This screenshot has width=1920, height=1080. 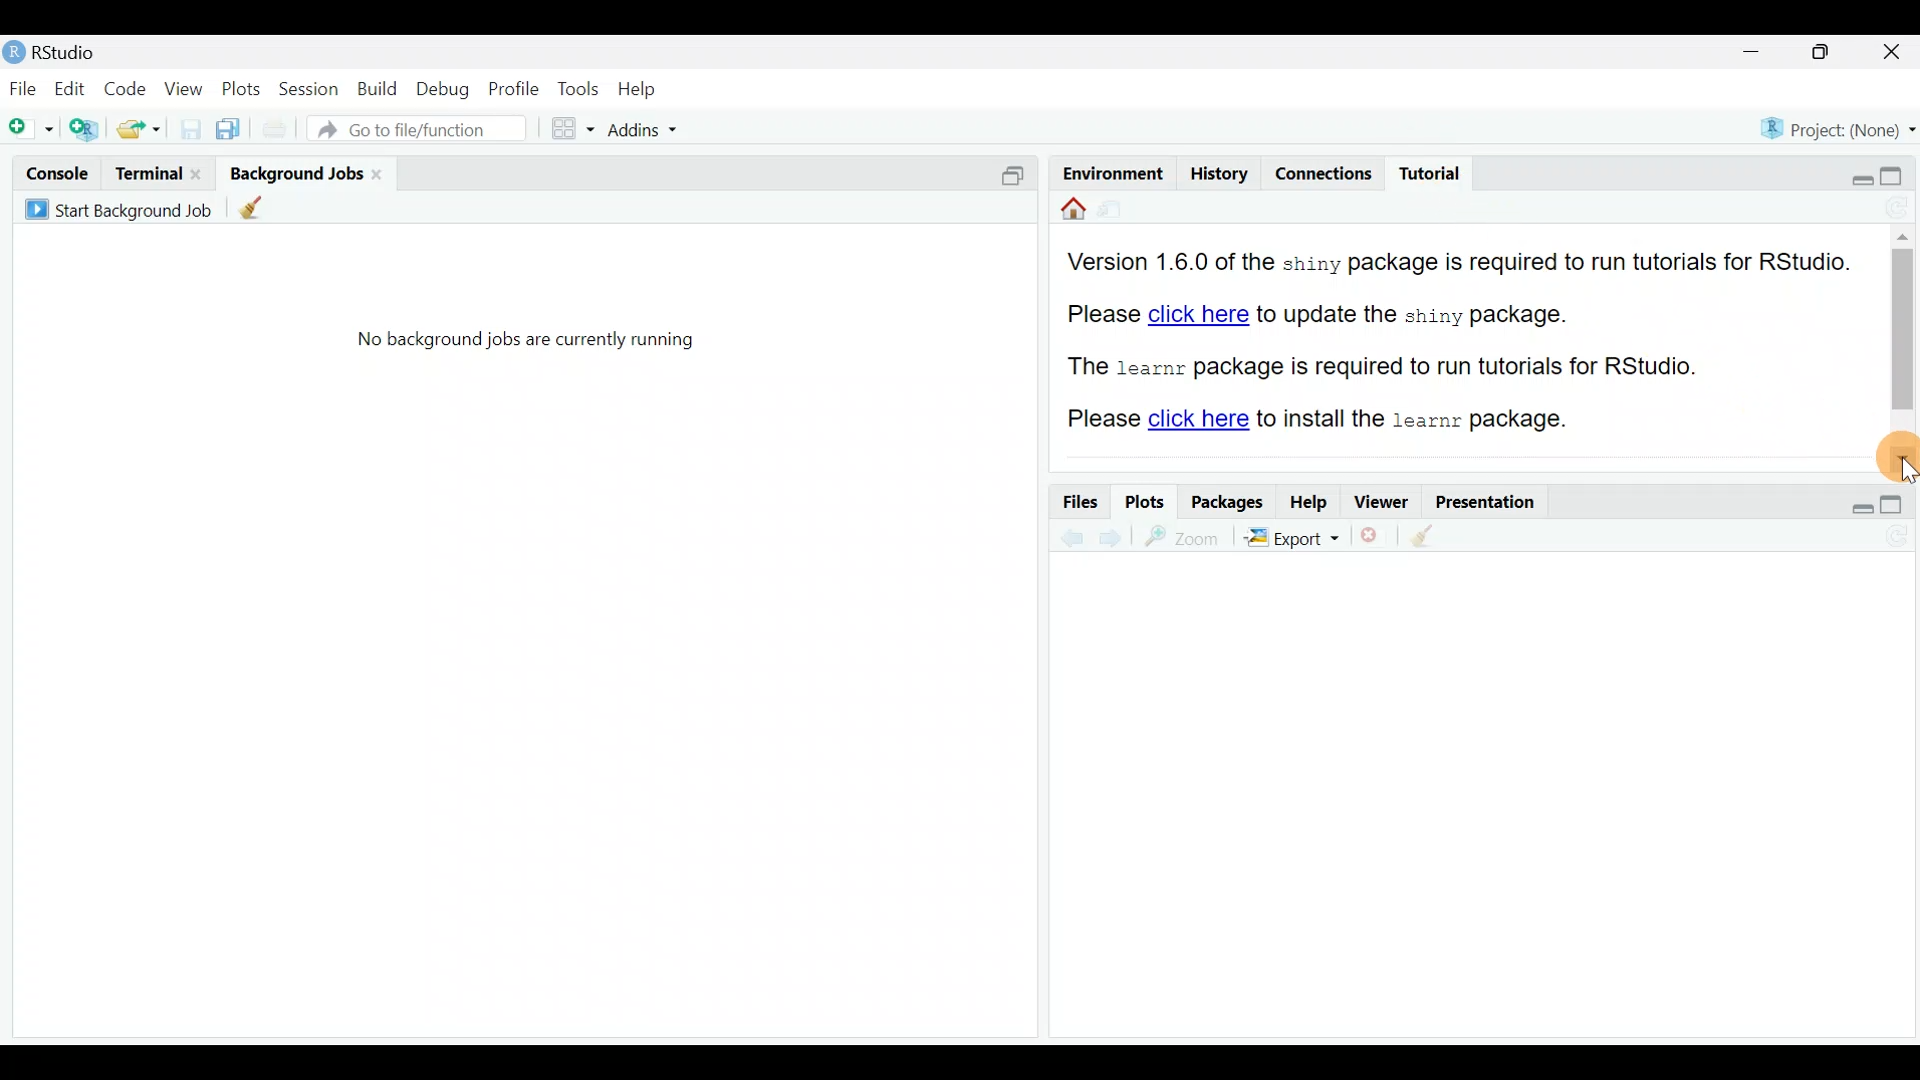 I want to click on Tools, so click(x=578, y=87).